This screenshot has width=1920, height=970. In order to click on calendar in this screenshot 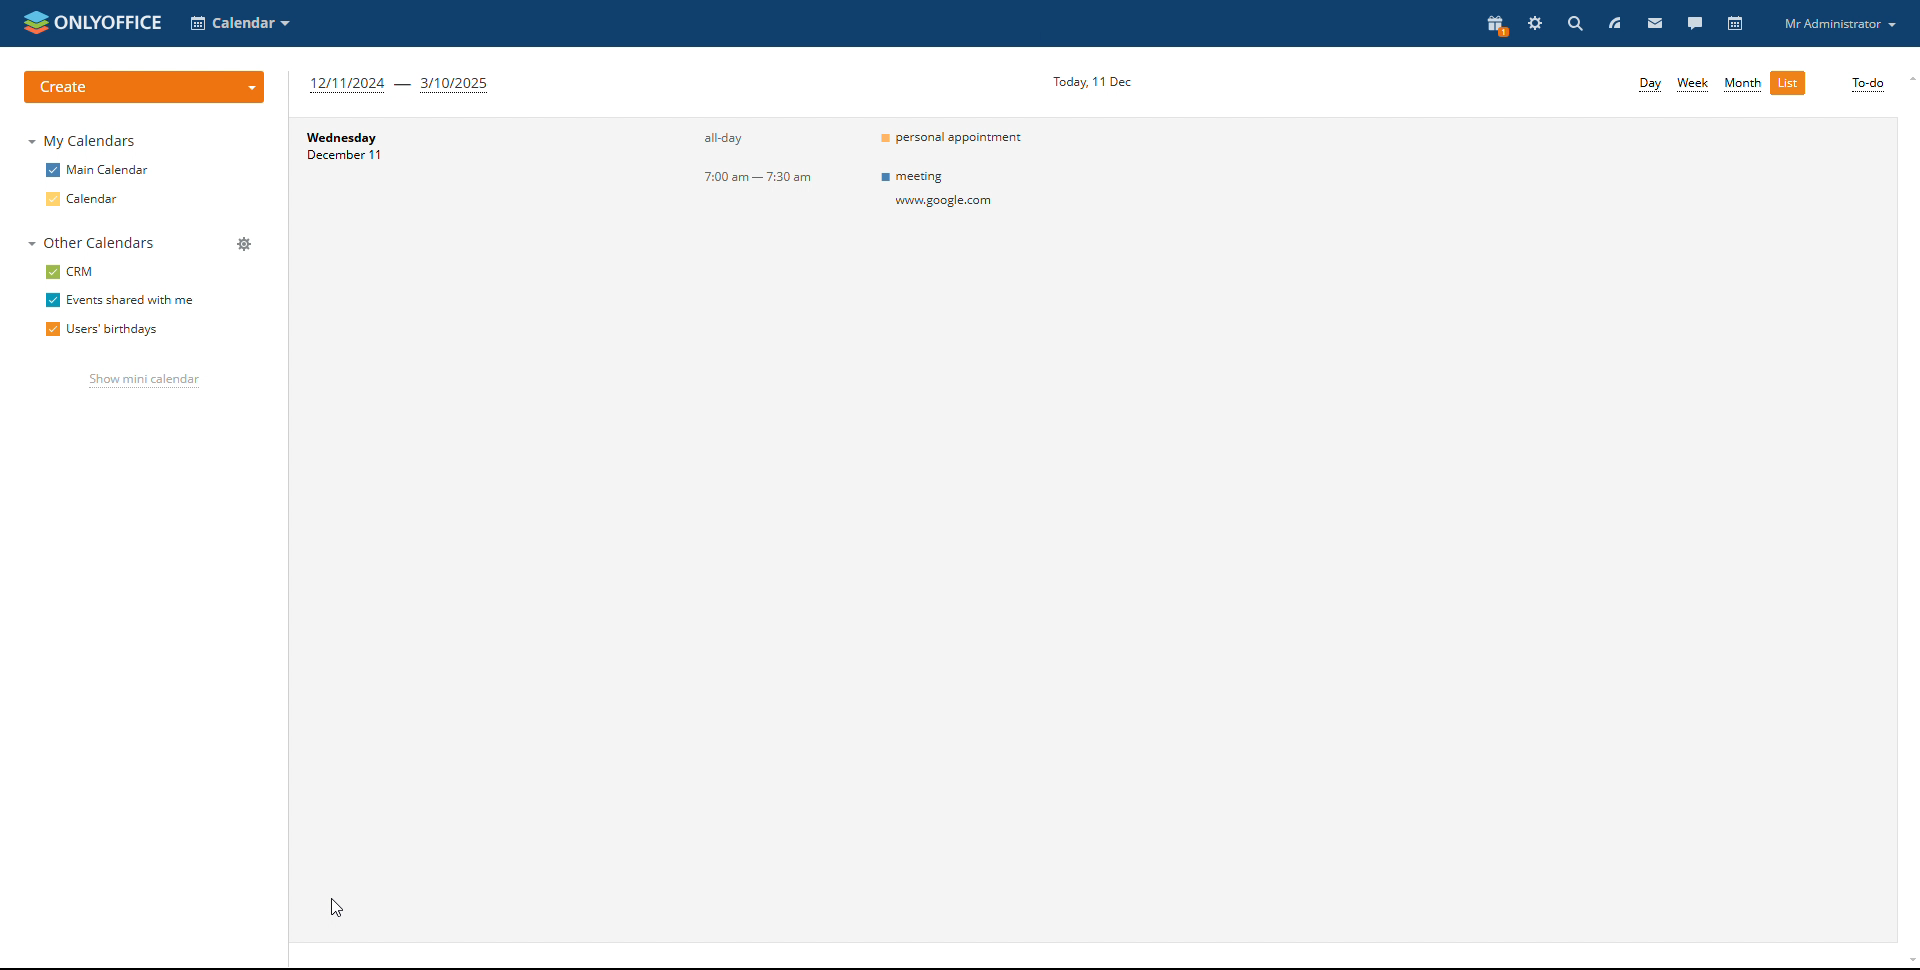, I will do `click(85, 200)`.